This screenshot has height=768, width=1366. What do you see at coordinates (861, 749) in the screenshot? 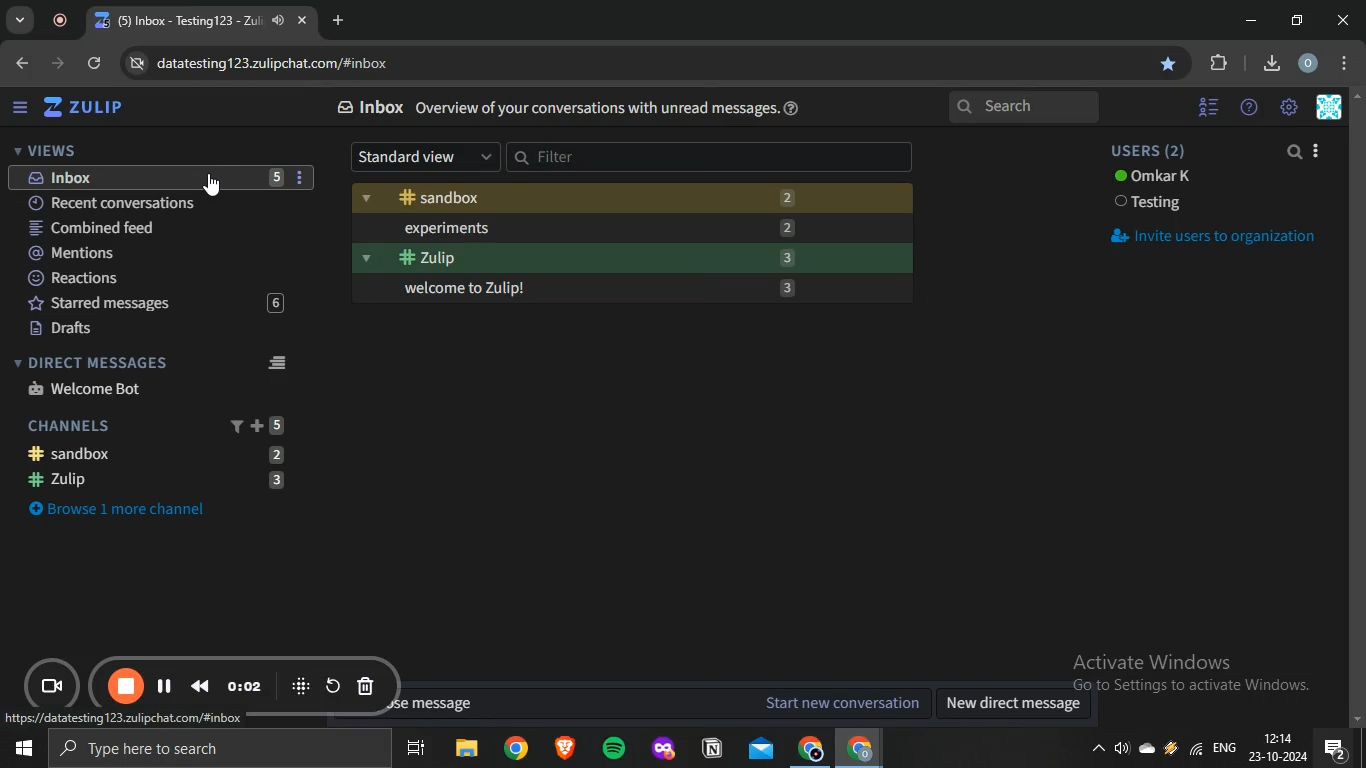
I see `google chrome` at bounding box center [861, 749].